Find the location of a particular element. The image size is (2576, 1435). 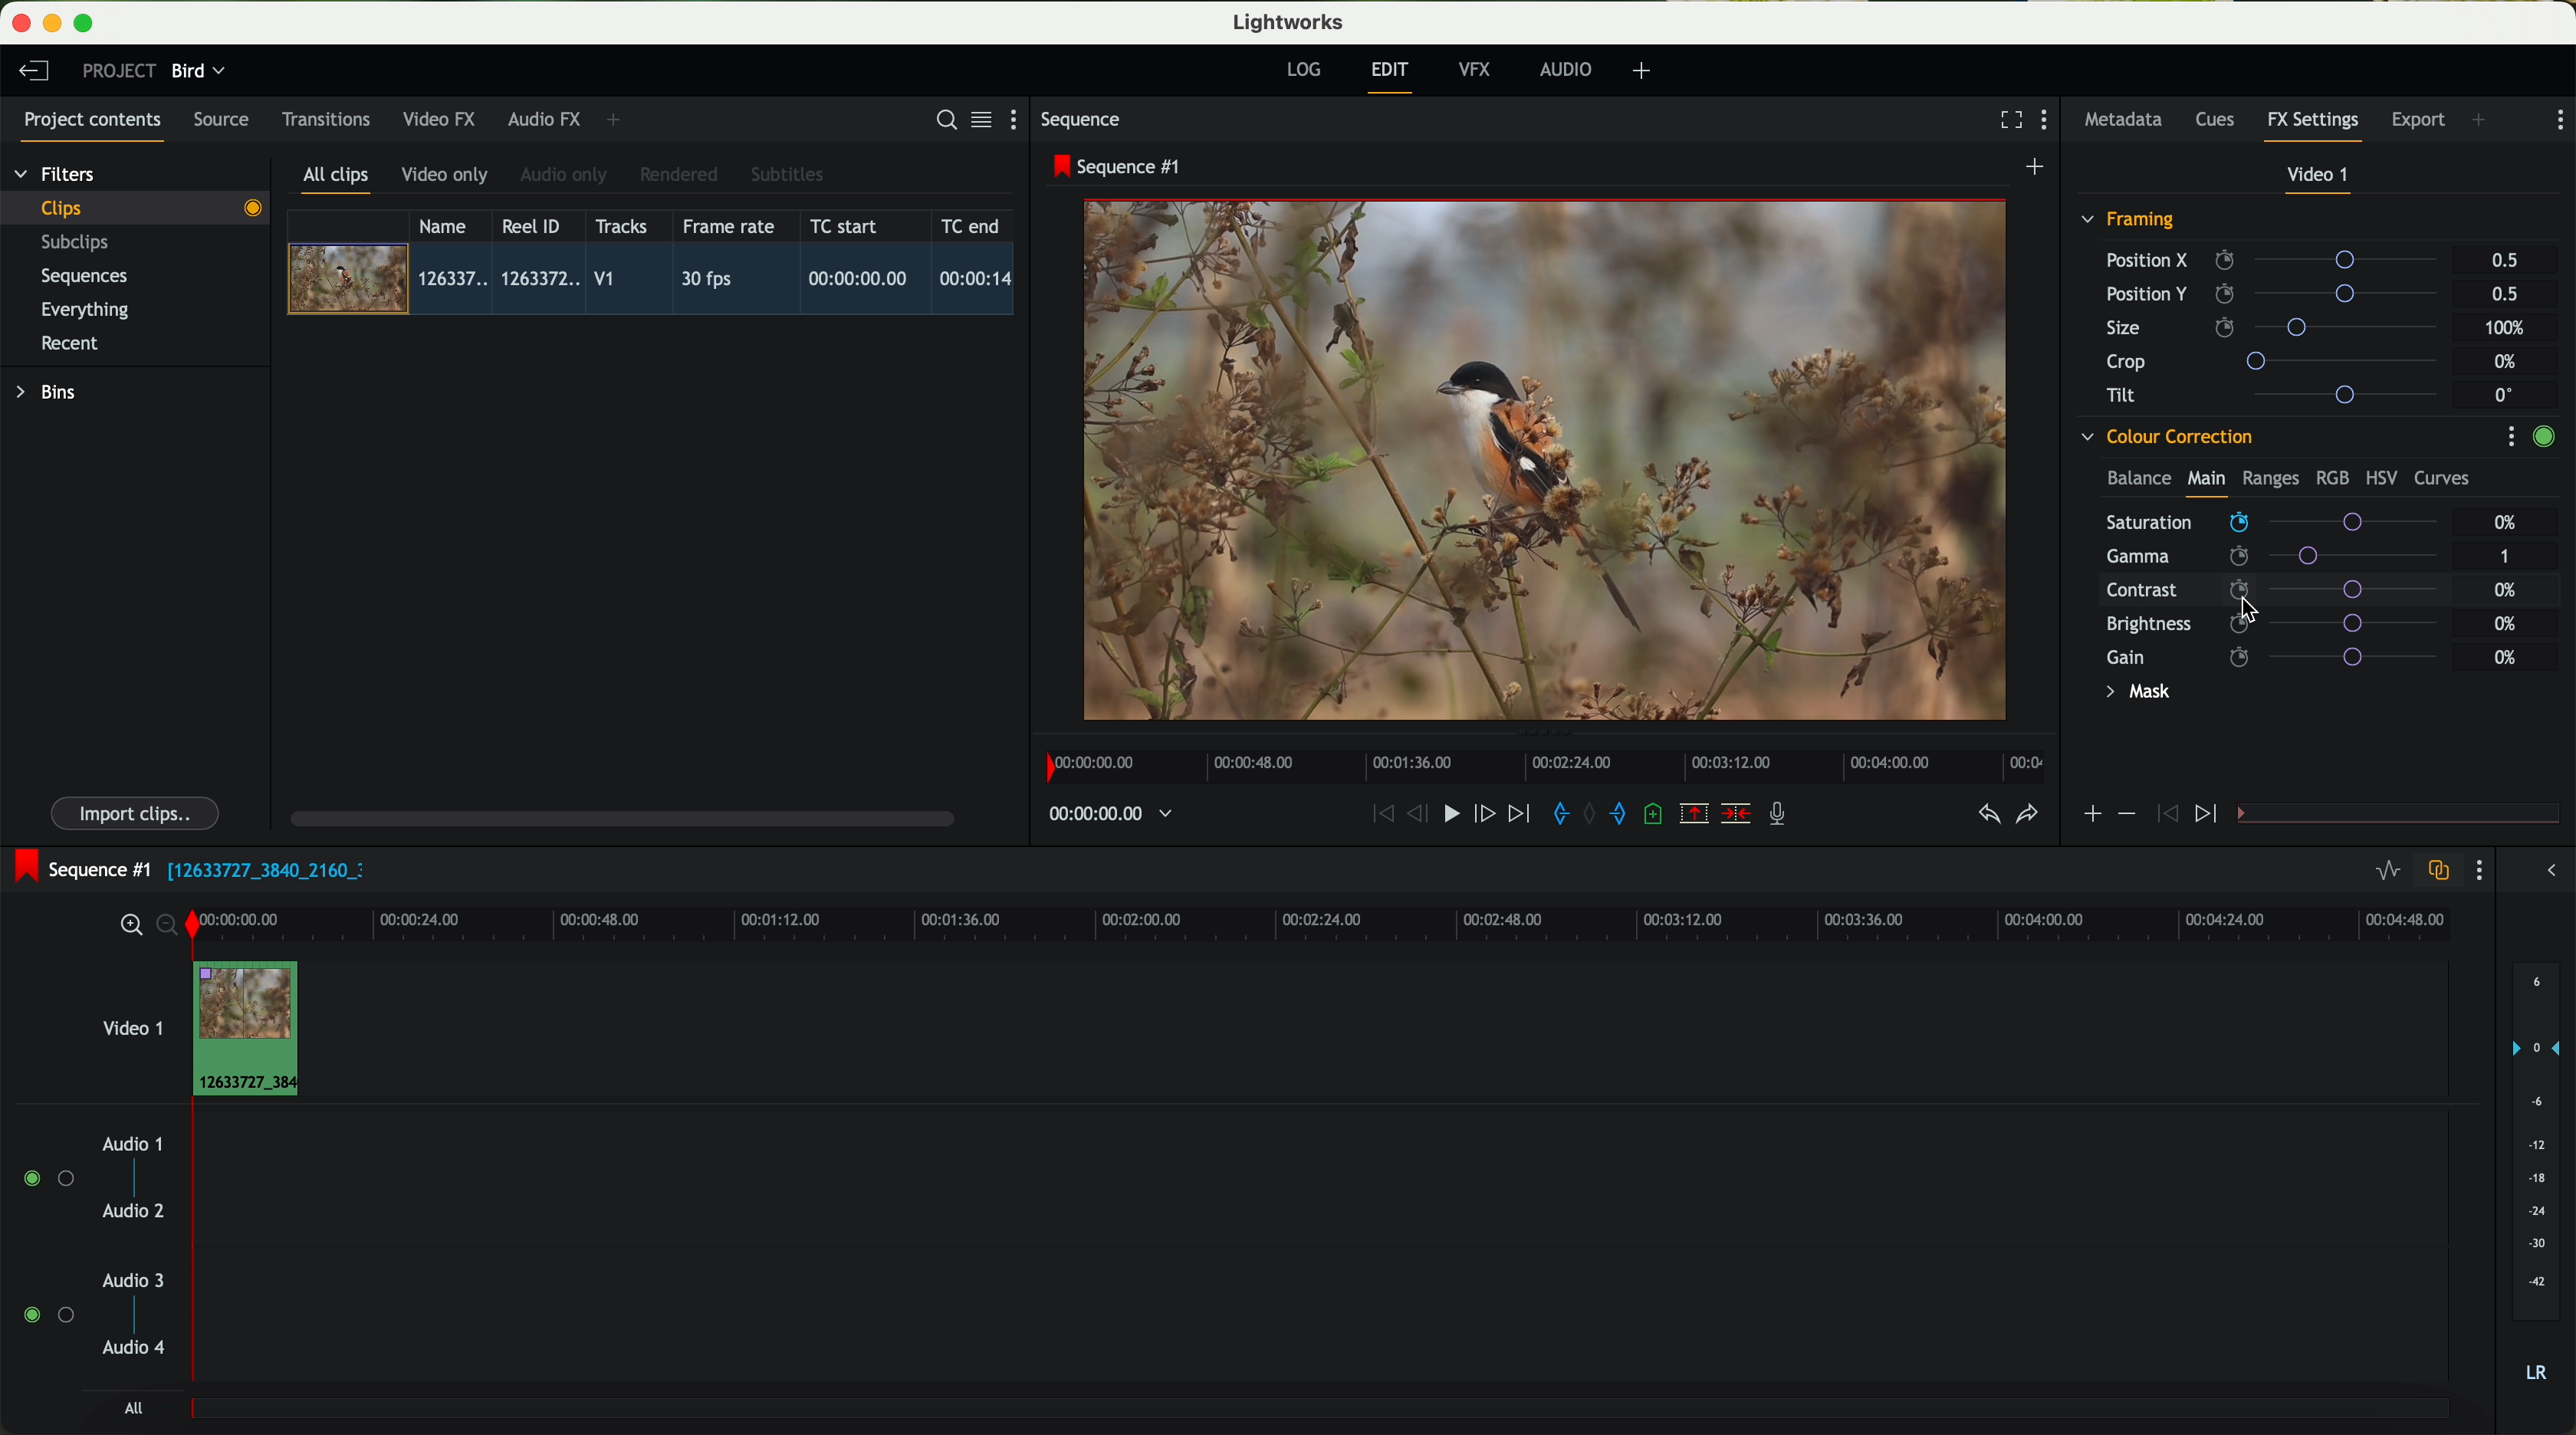

sequence #1 is located at coordinates (1119, 166).